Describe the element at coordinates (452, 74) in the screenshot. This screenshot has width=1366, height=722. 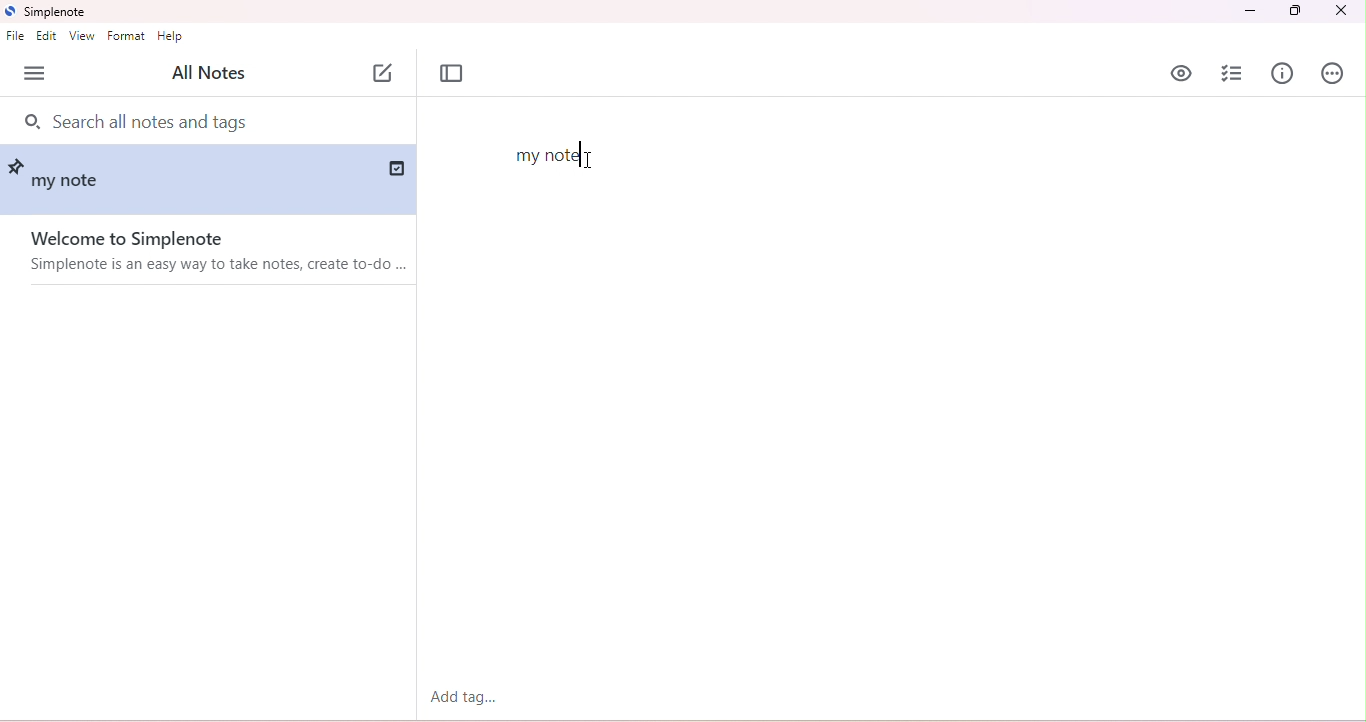
I see `toggle focus mode` at that location.